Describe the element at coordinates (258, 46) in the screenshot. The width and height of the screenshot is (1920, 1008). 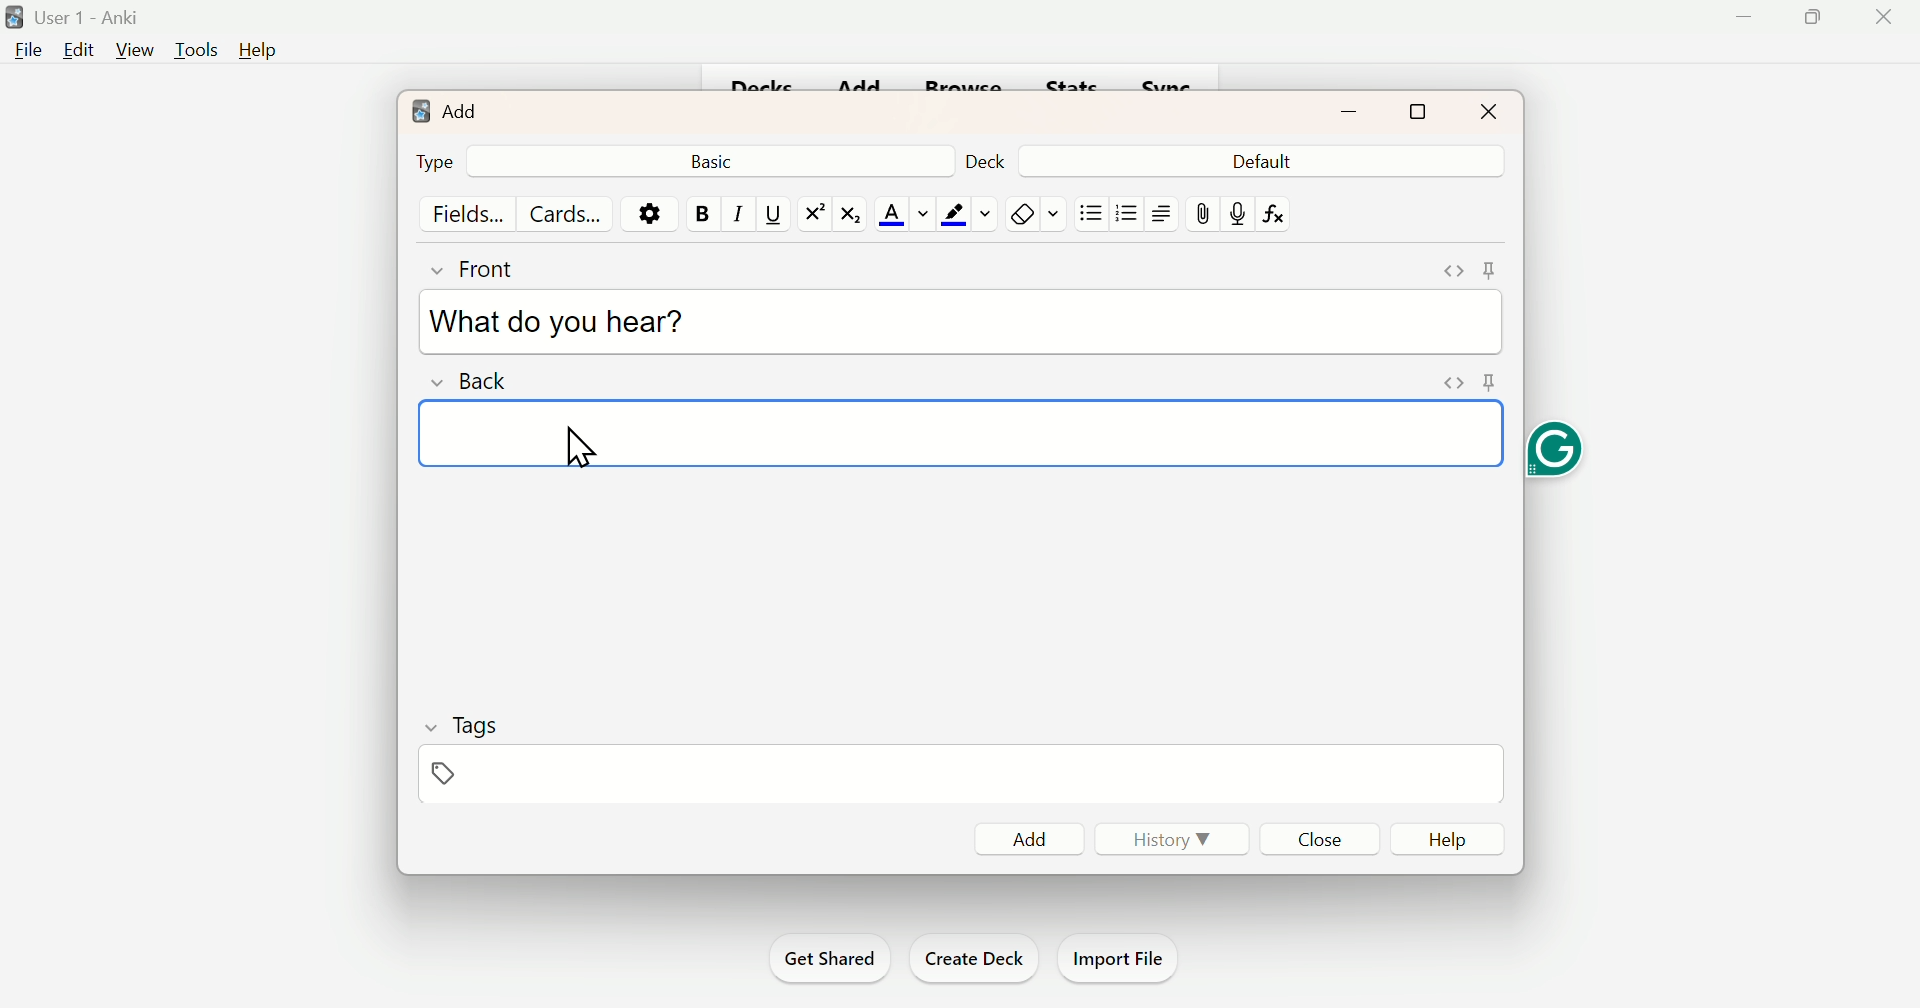
I see `Help` at that location.